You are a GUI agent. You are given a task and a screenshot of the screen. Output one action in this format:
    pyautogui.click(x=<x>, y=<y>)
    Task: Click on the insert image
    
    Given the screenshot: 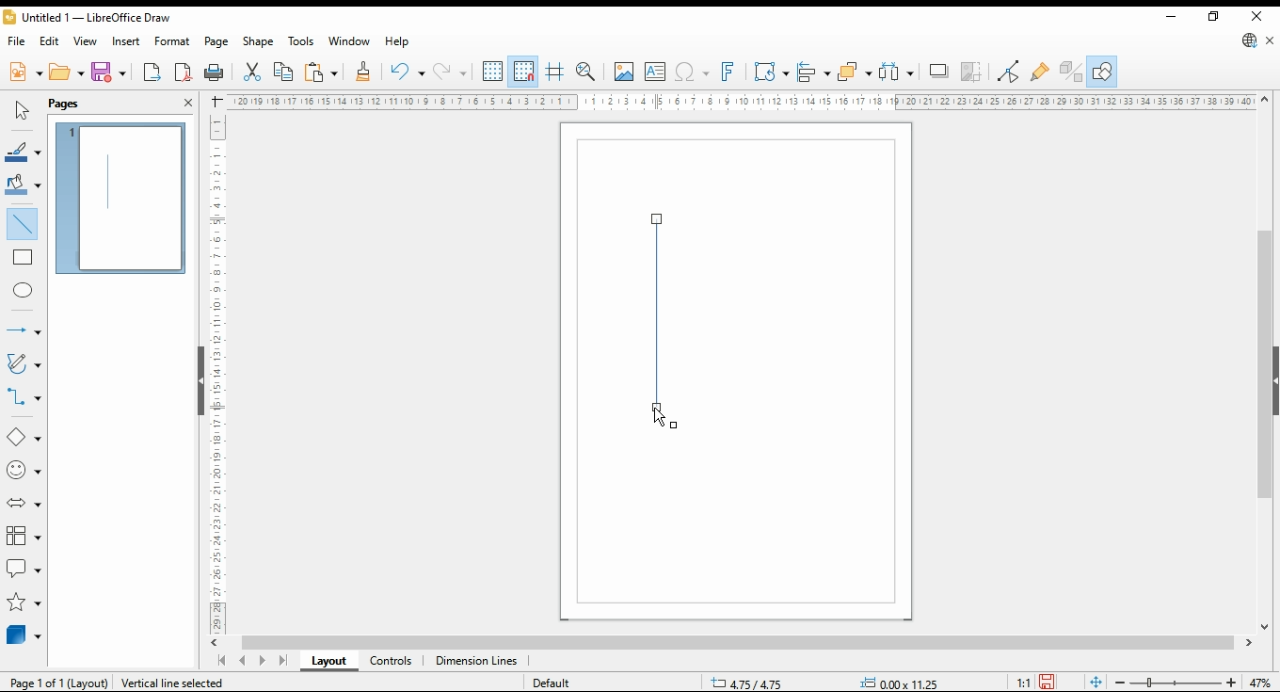 What is the action you would take?
    pyautogui.click(x=623, y=71)
    